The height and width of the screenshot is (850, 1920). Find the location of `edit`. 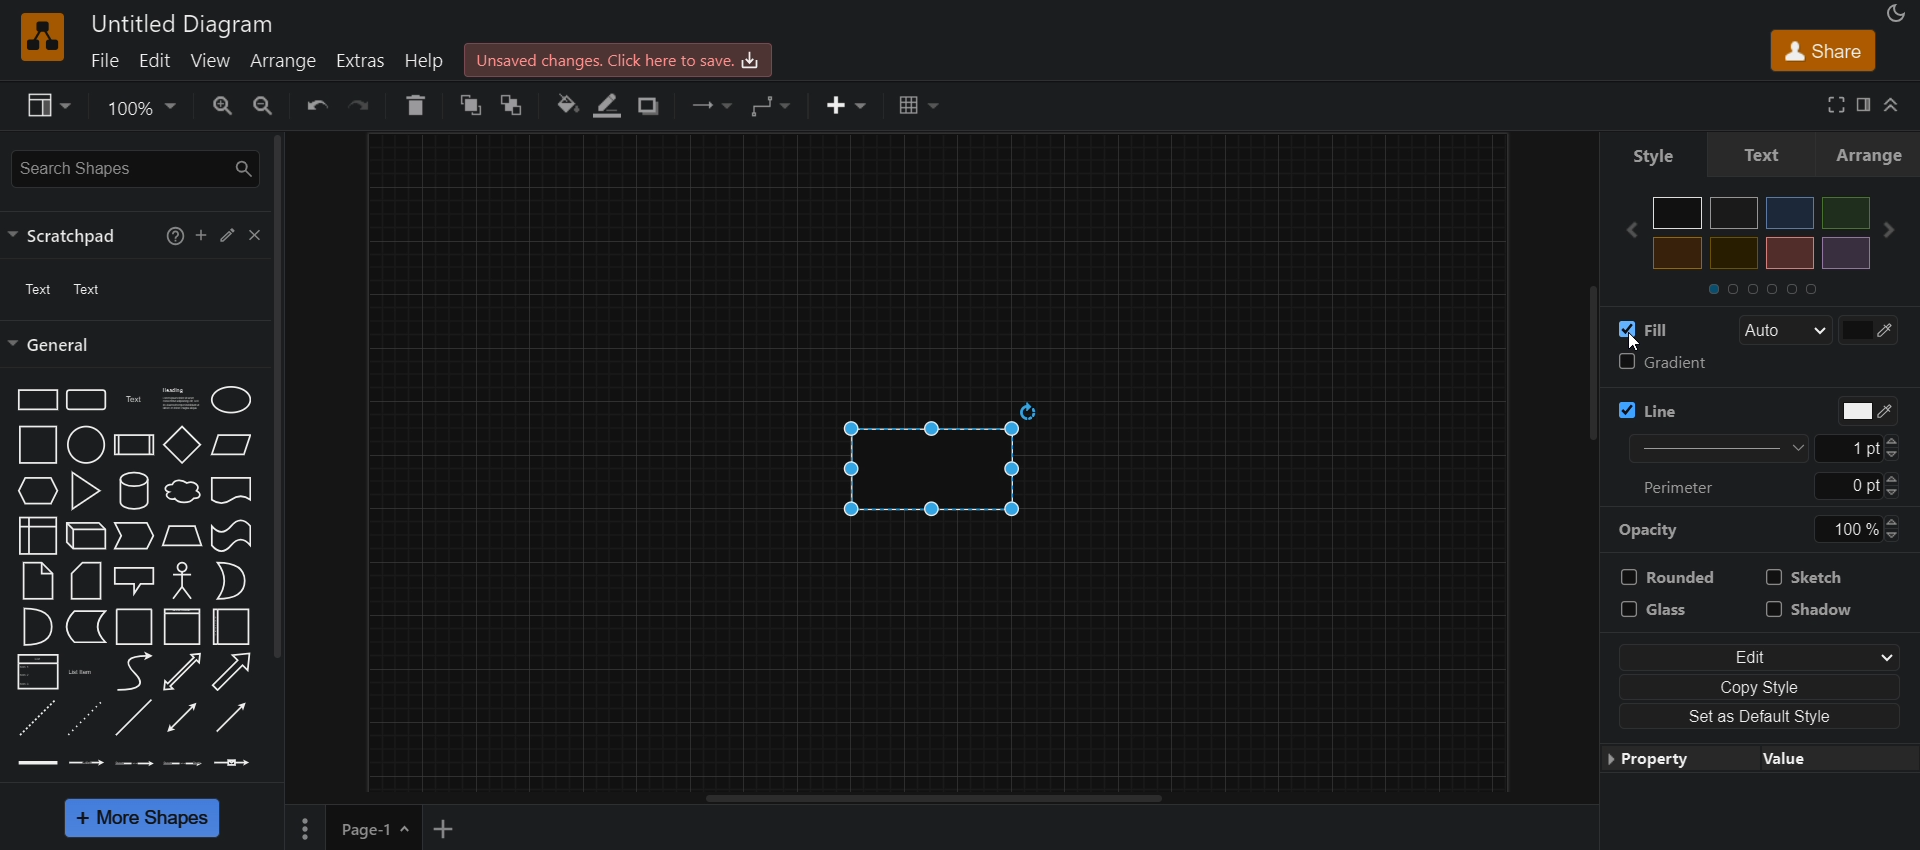

edit is located at coordinates (153, 61).